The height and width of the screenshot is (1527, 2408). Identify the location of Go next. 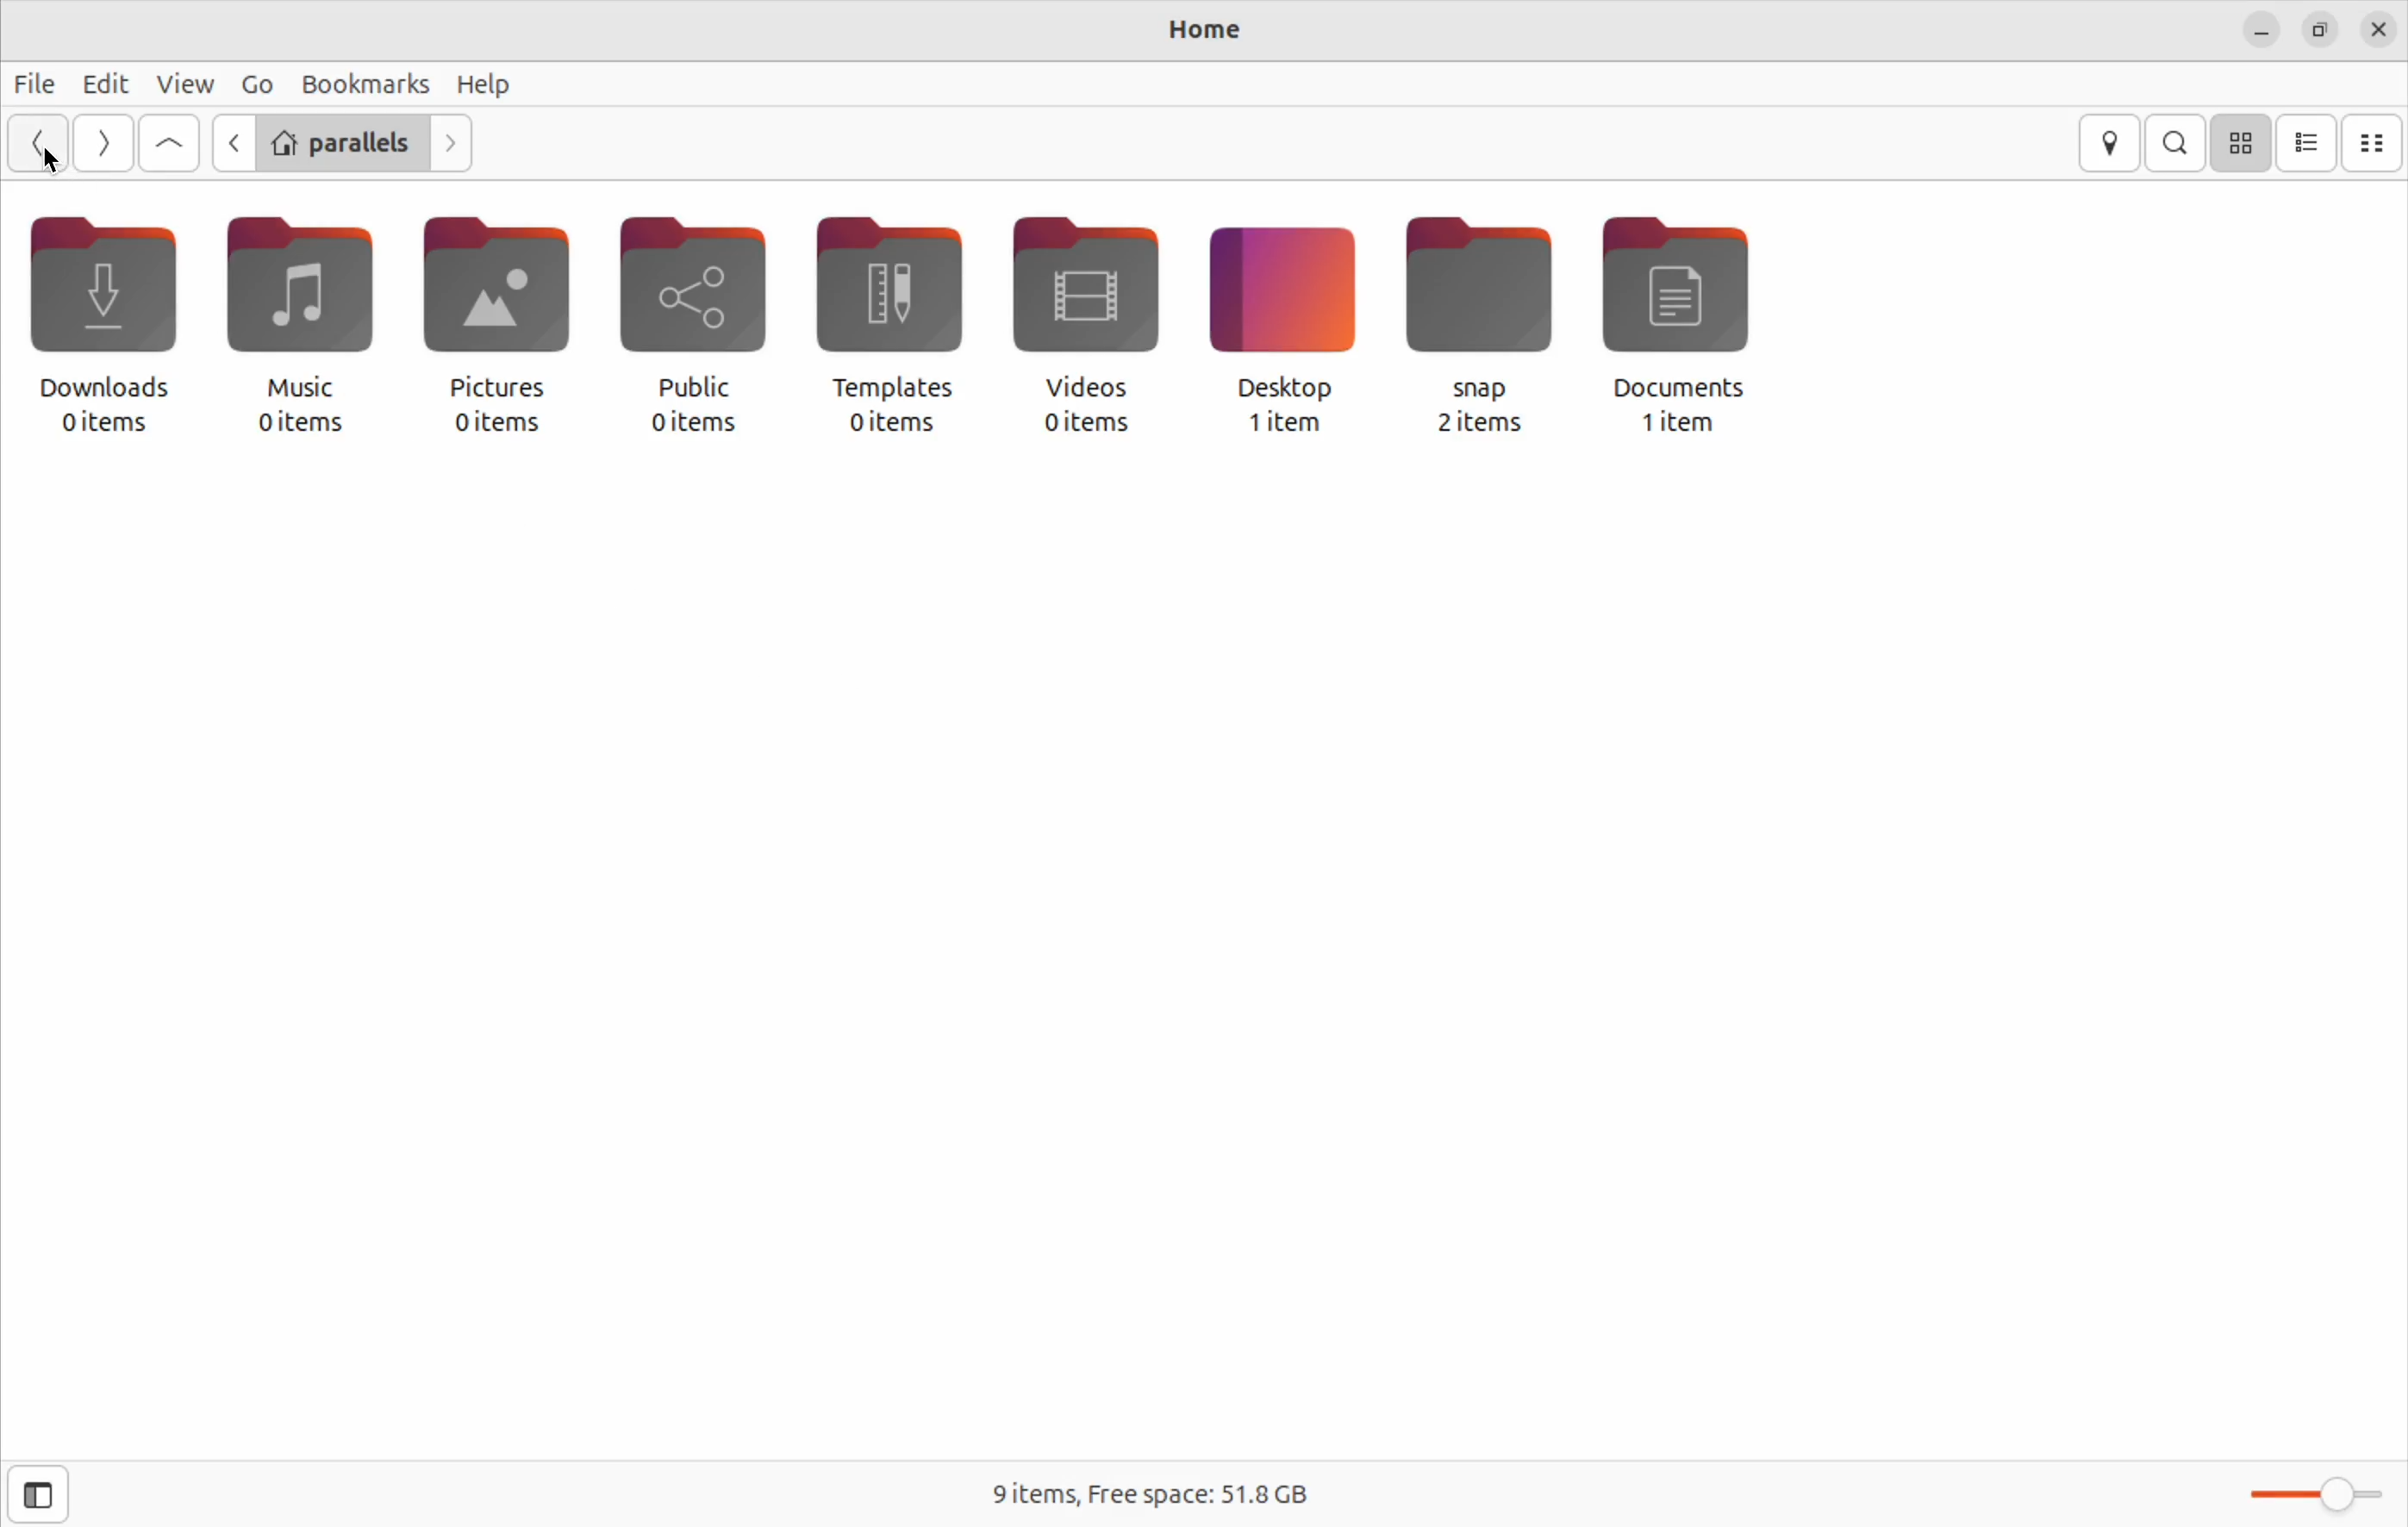
(103, 143).